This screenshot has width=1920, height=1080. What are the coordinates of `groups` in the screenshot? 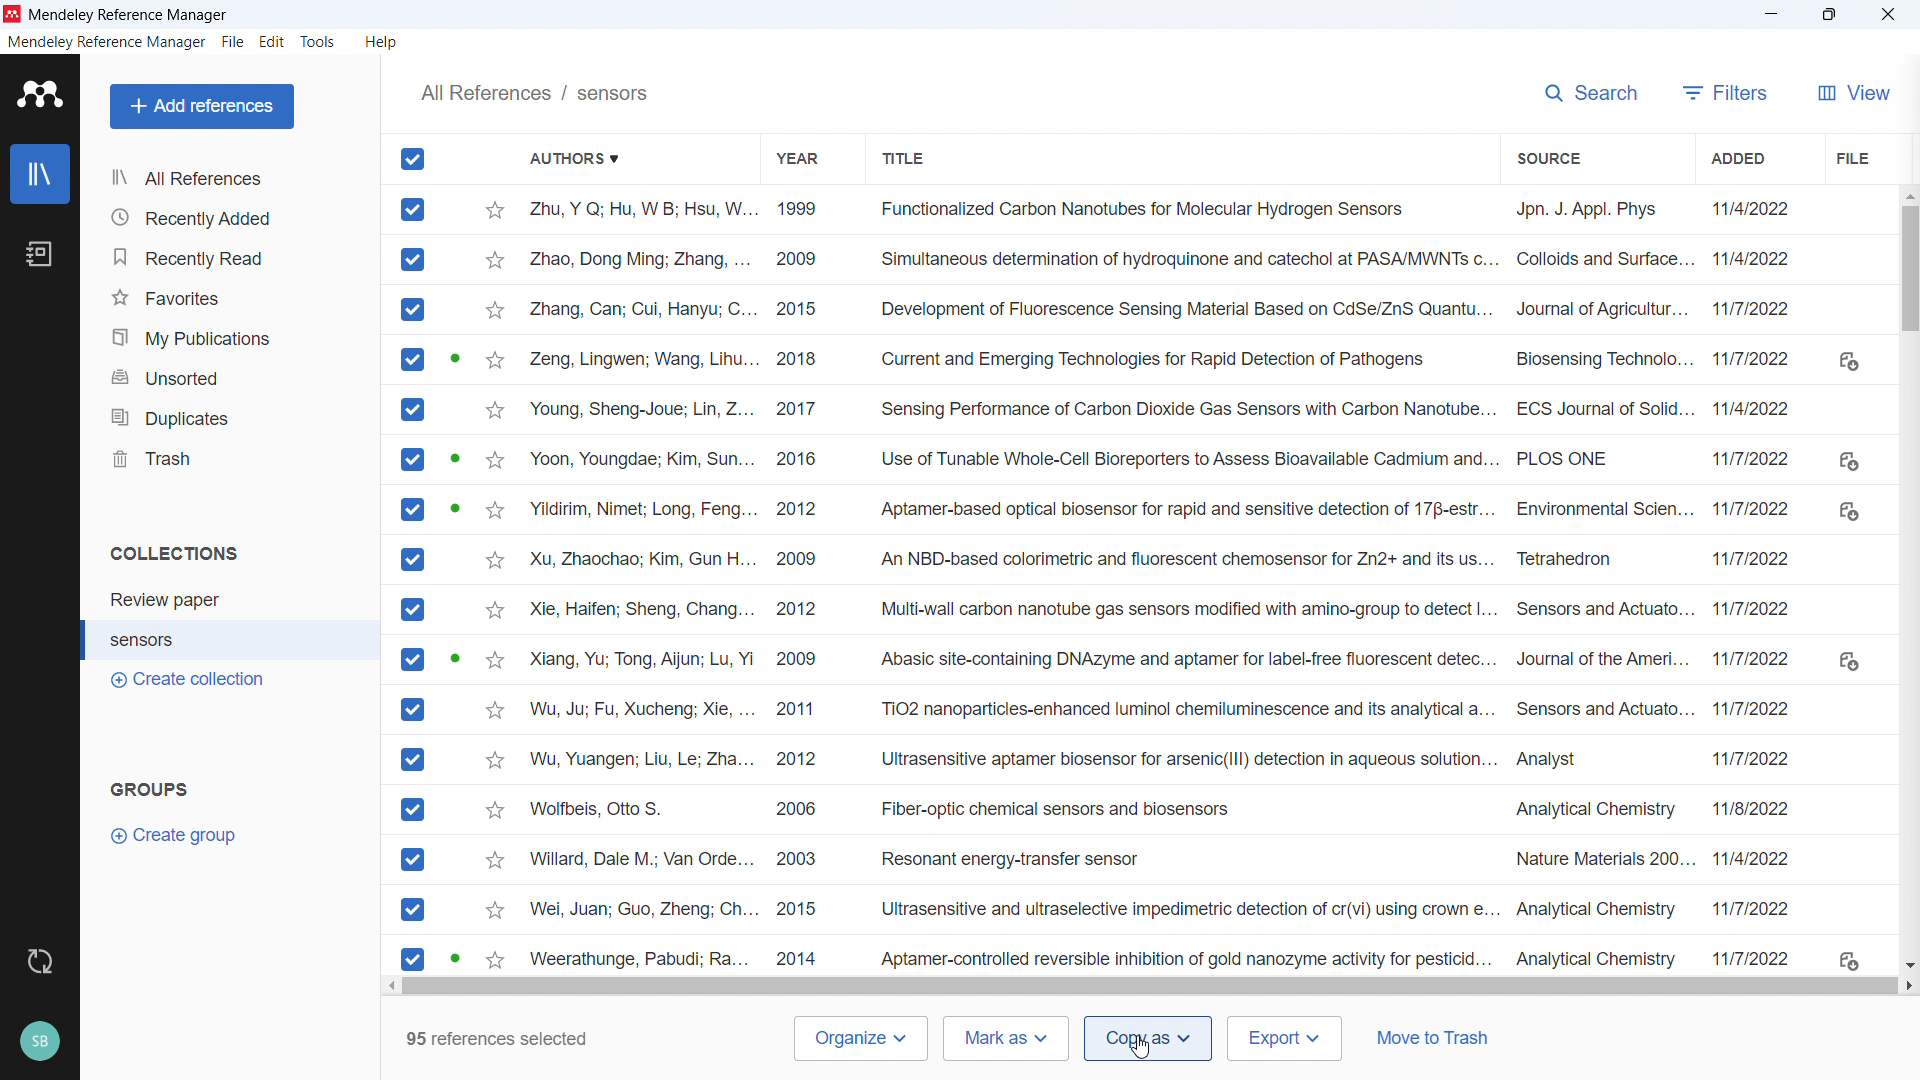 It's located at (149, 789).